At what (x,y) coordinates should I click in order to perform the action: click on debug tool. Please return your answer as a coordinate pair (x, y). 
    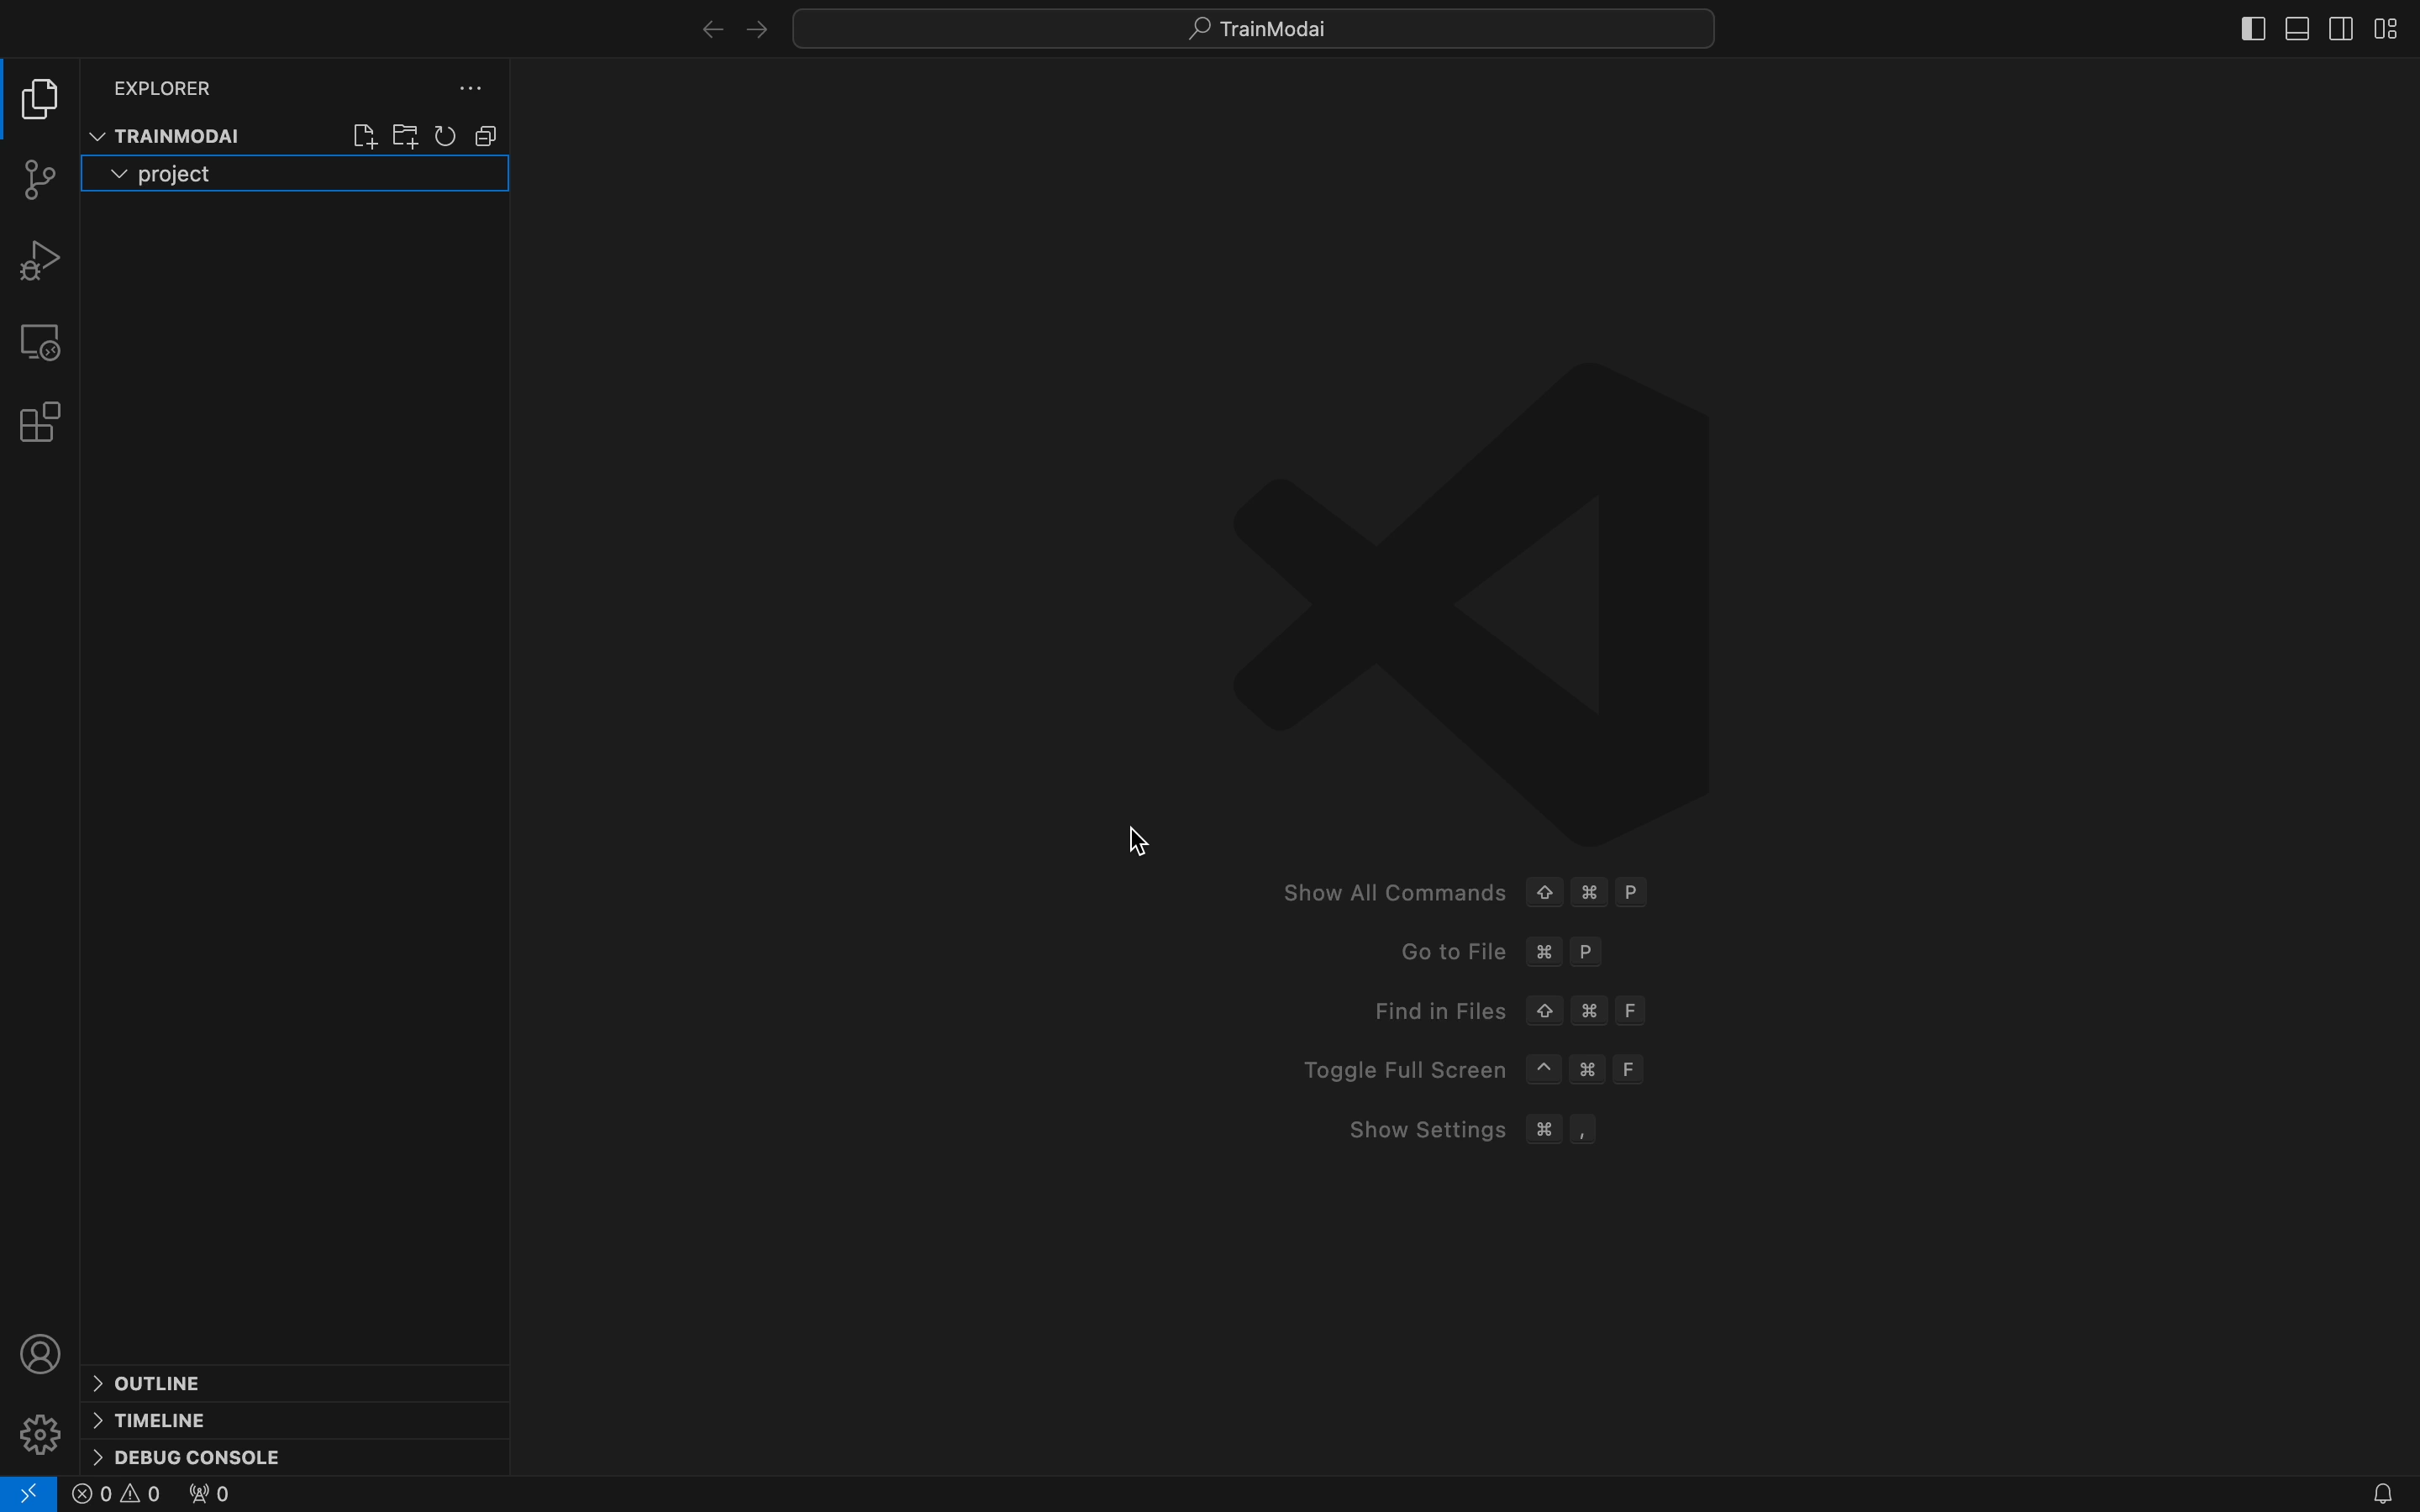
    Looking at the image, I should click on (44, 261).